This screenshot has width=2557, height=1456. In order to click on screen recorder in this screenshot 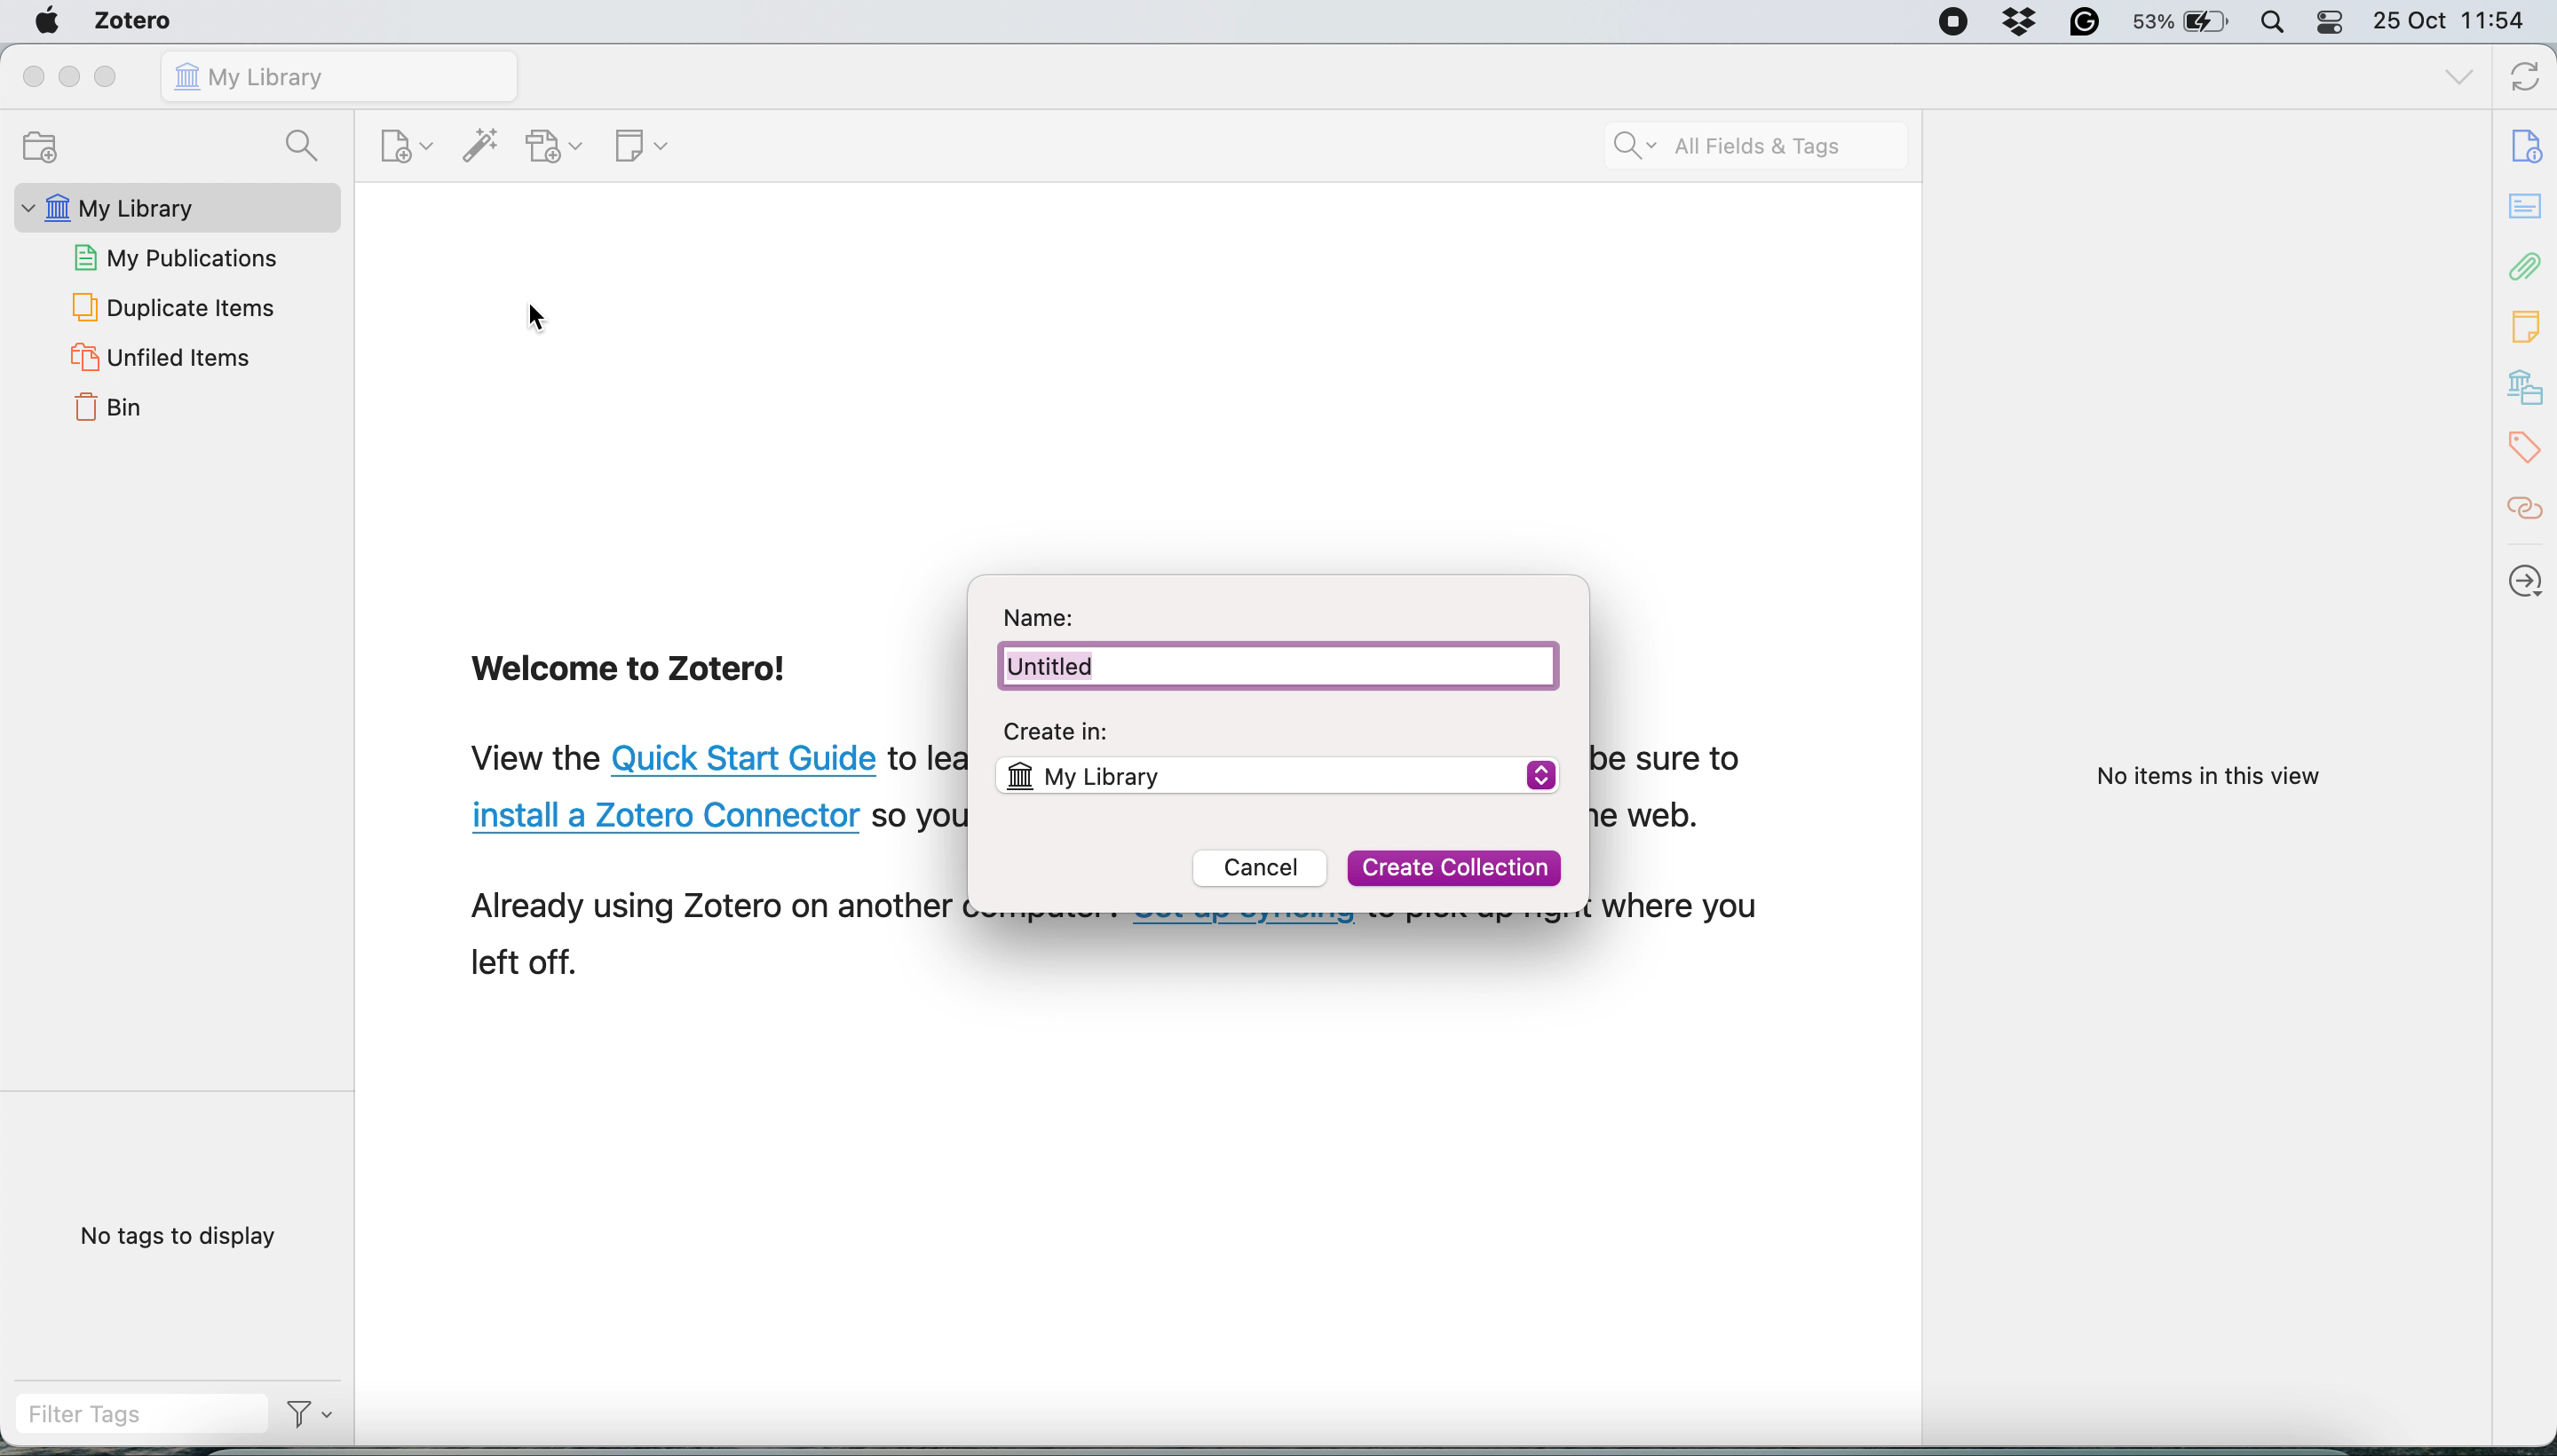, I will do `click(1950, 22)`.